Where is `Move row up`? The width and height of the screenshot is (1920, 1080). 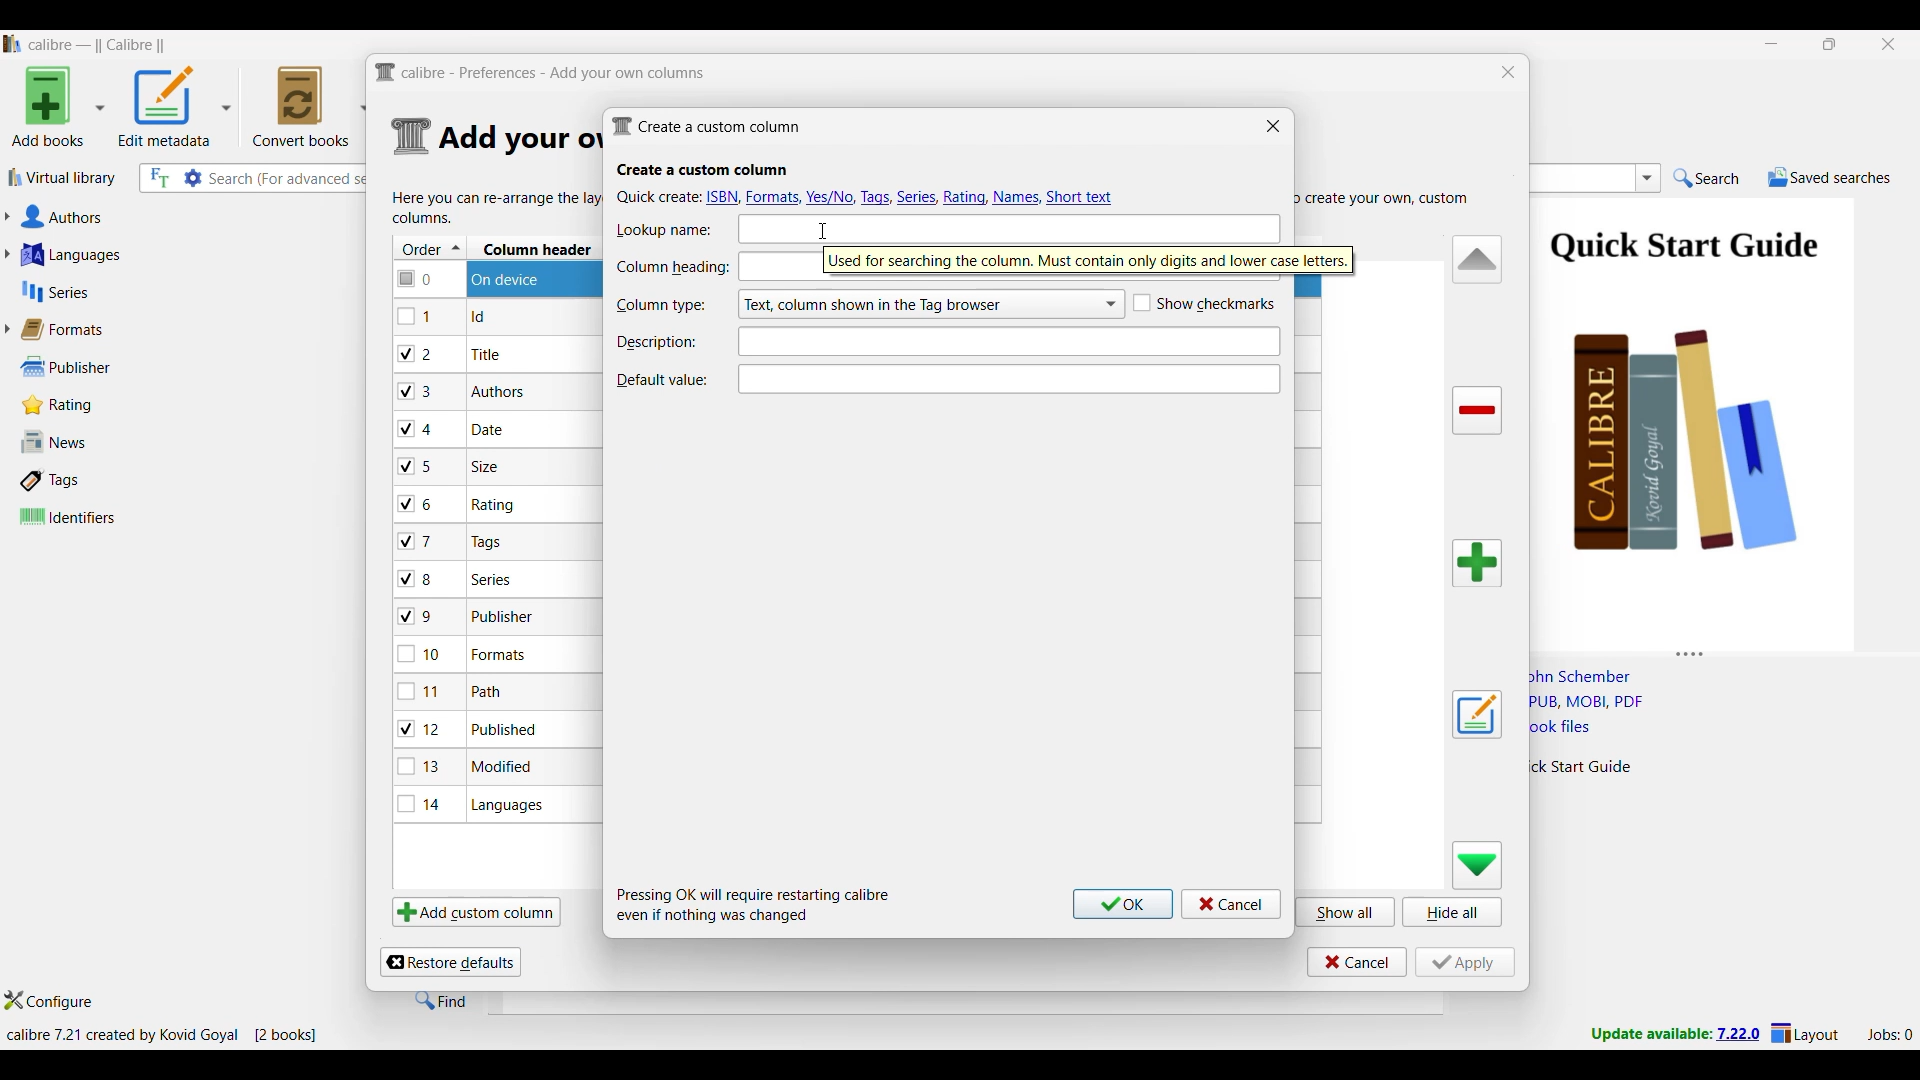 Move row up is located at coordinates (1478, 258).